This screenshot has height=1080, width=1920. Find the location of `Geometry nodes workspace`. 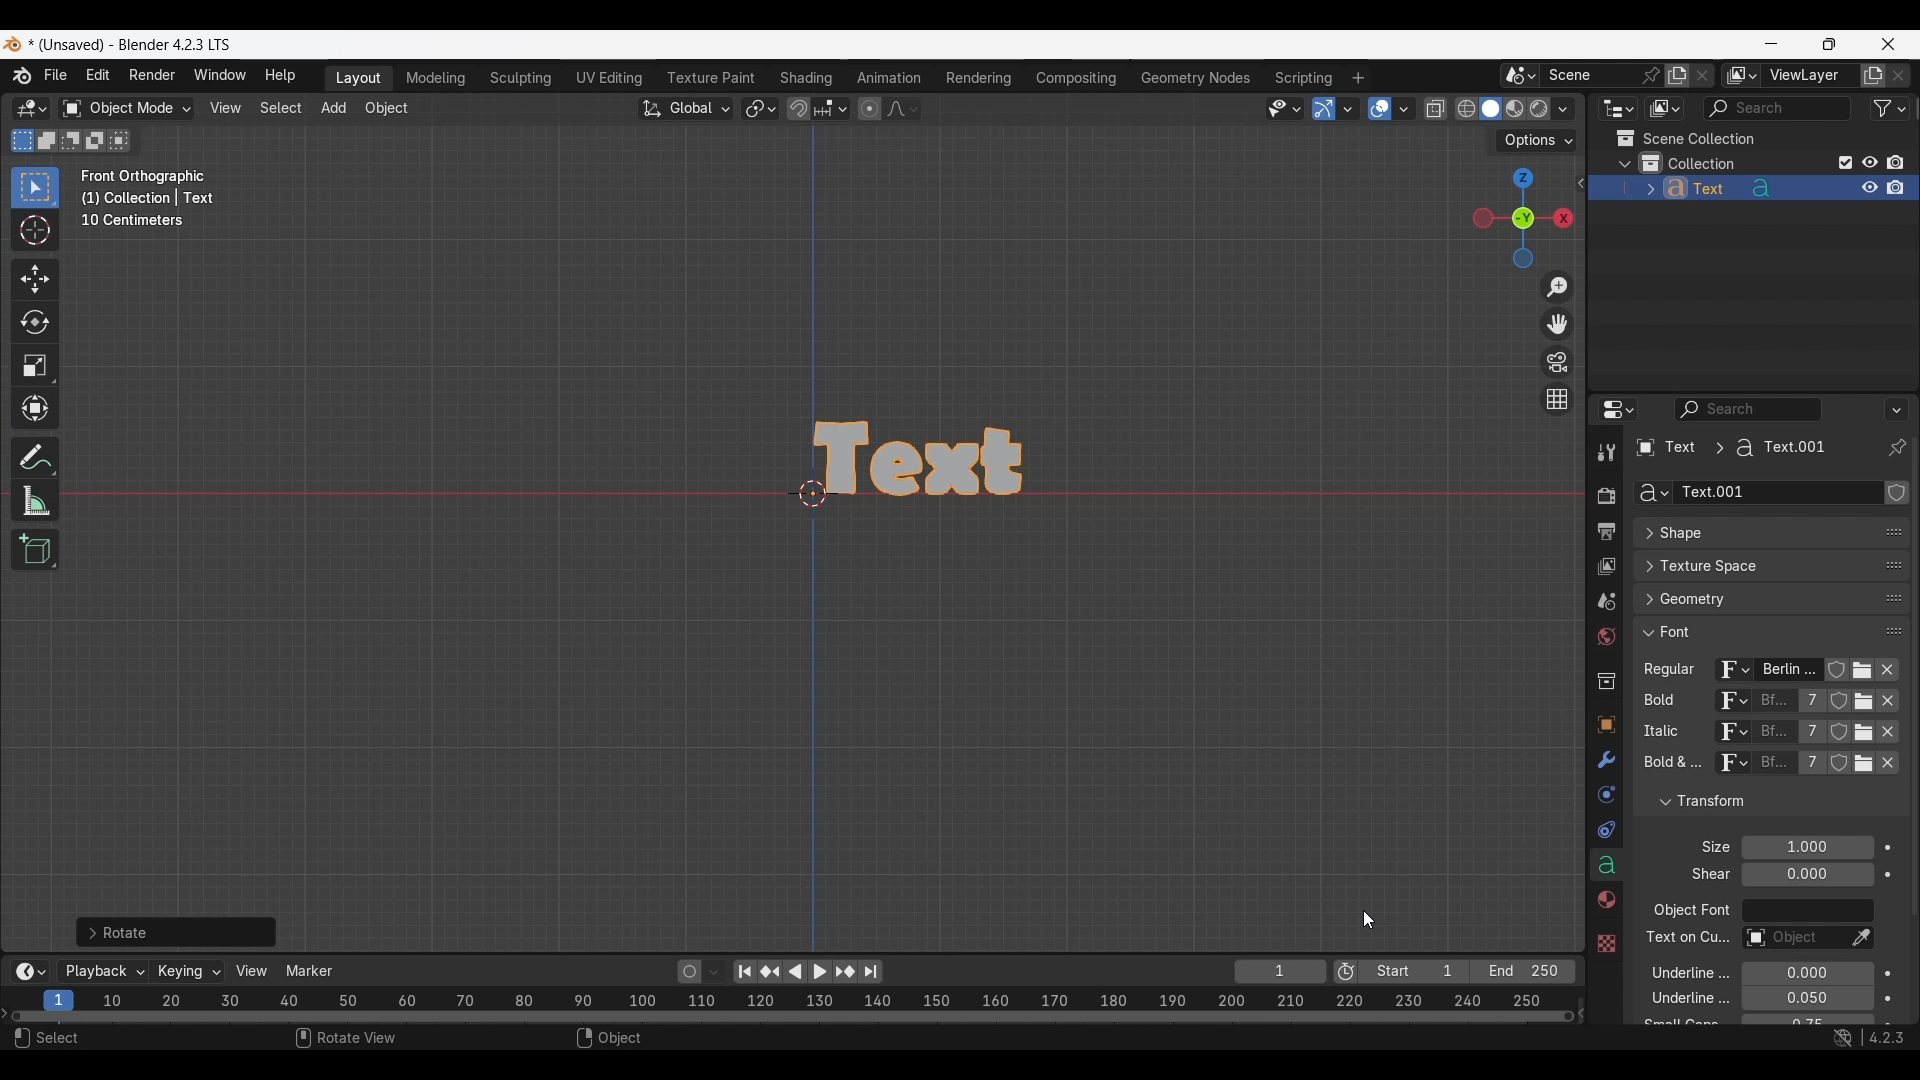

Geometry nodes workspace is located at coordinates (1195, 77).